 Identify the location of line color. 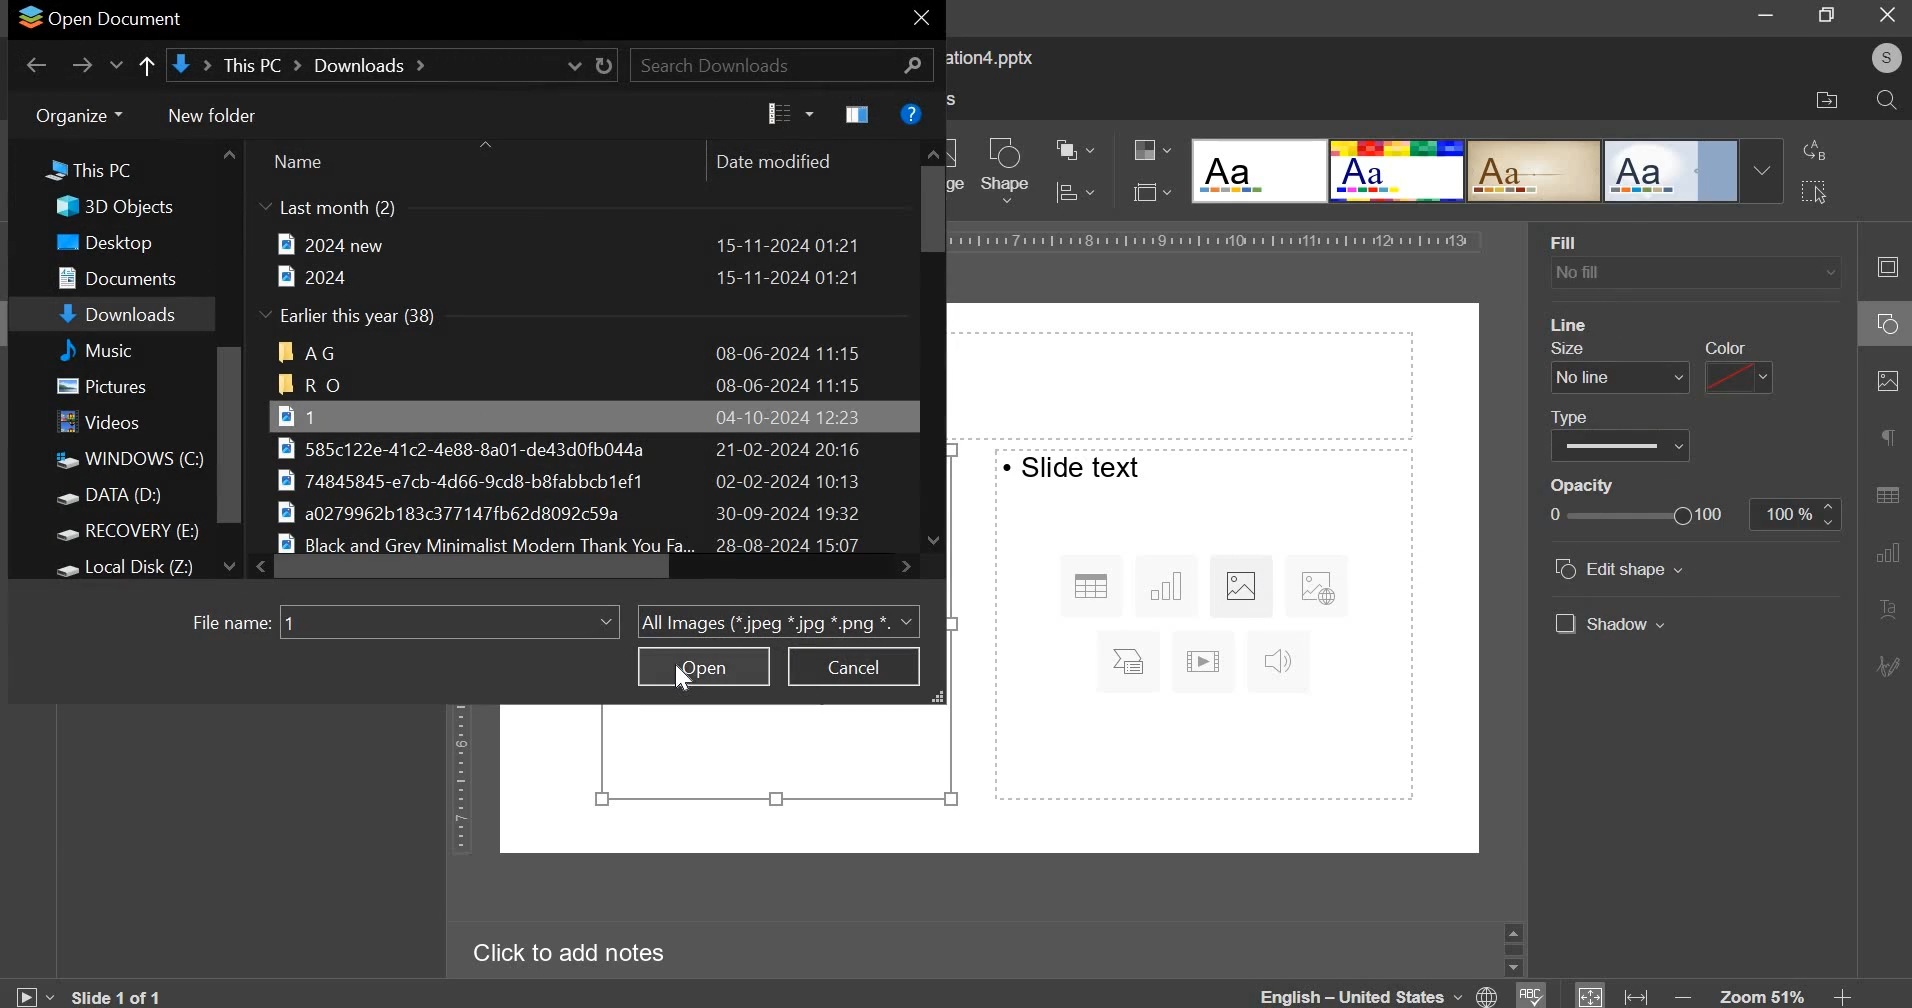
(1736, 377).